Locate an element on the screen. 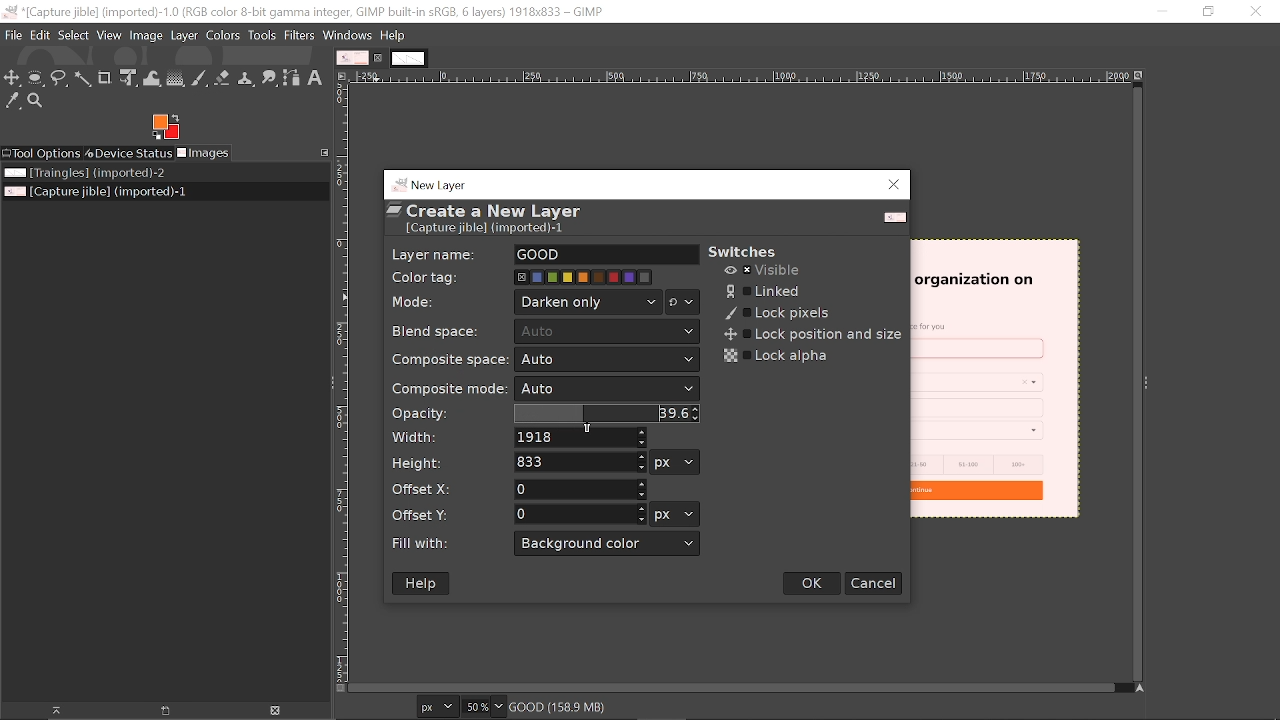 This screenshot has width=1280, height=720. Configure this tab is located at coordinates (322, 152).